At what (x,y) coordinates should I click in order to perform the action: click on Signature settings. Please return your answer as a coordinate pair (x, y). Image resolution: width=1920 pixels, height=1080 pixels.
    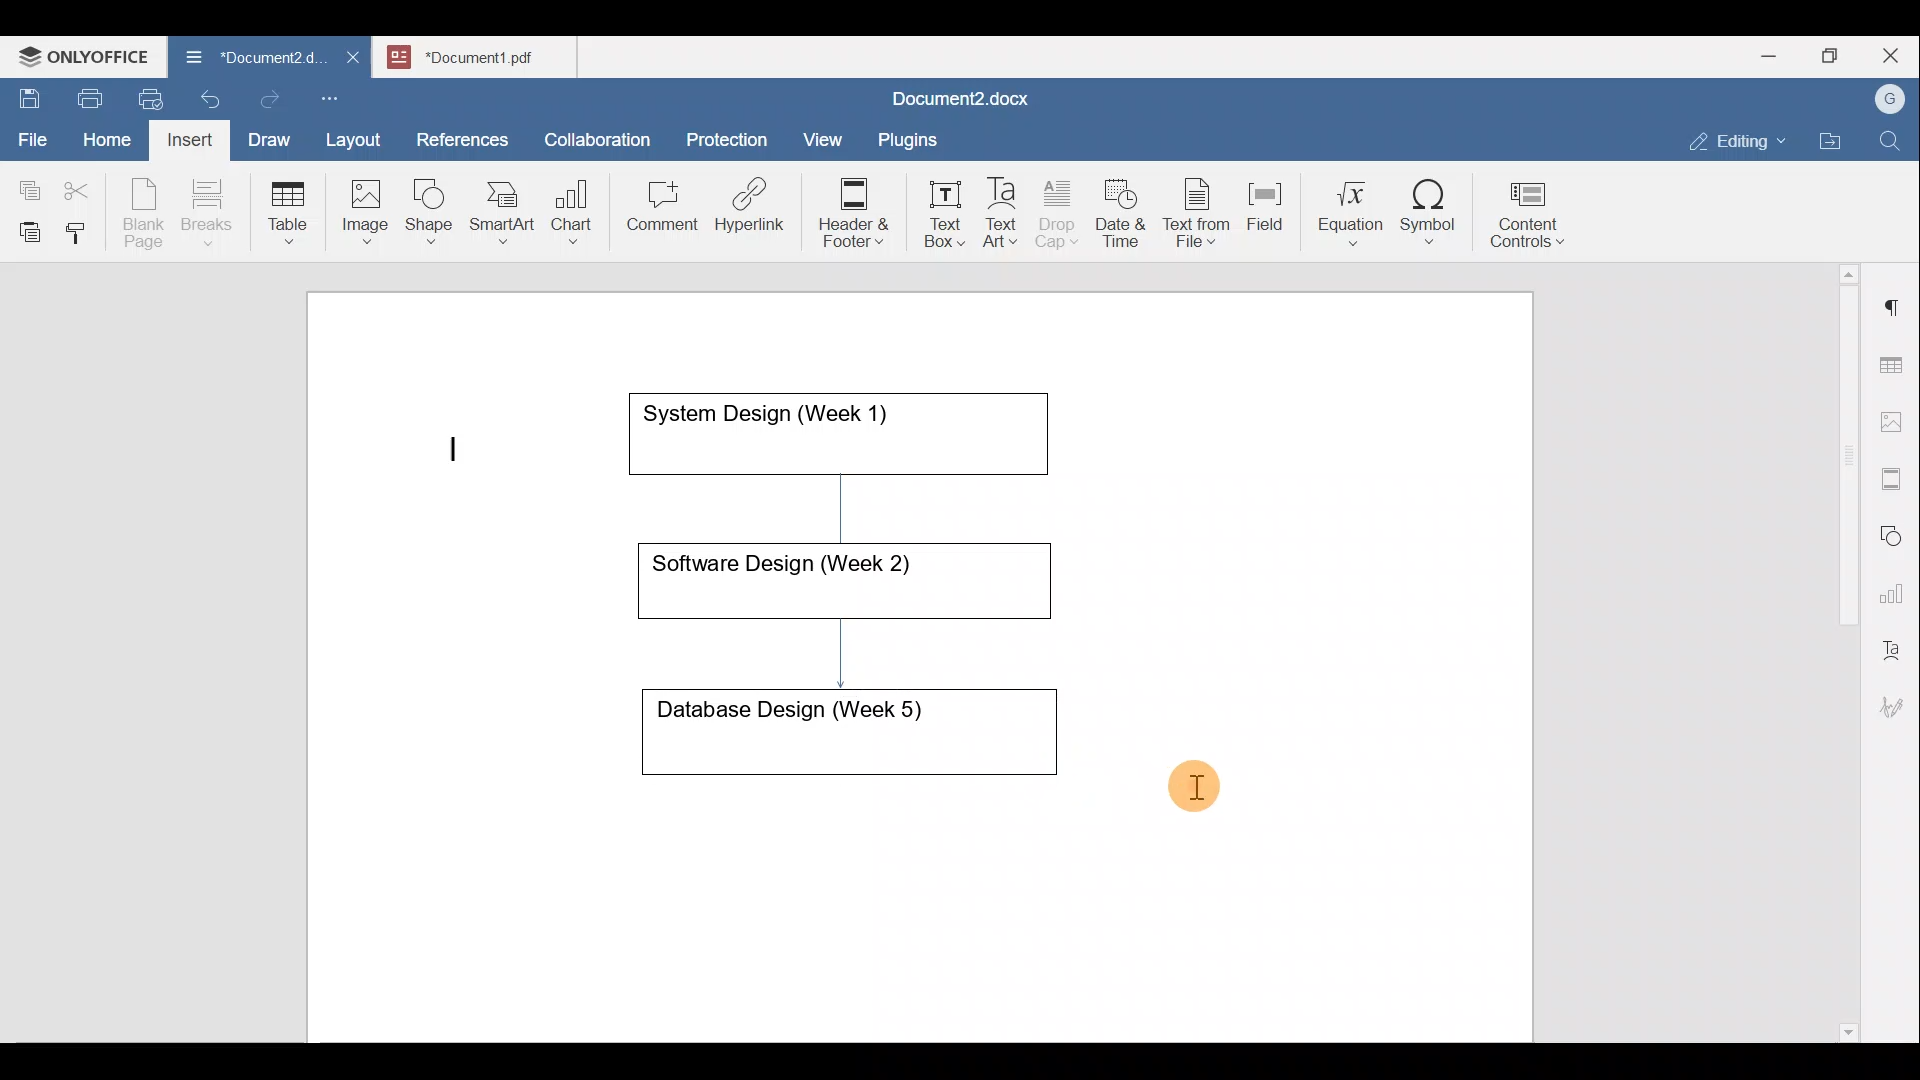
    Looking at the image, I should click on (1897, 700).